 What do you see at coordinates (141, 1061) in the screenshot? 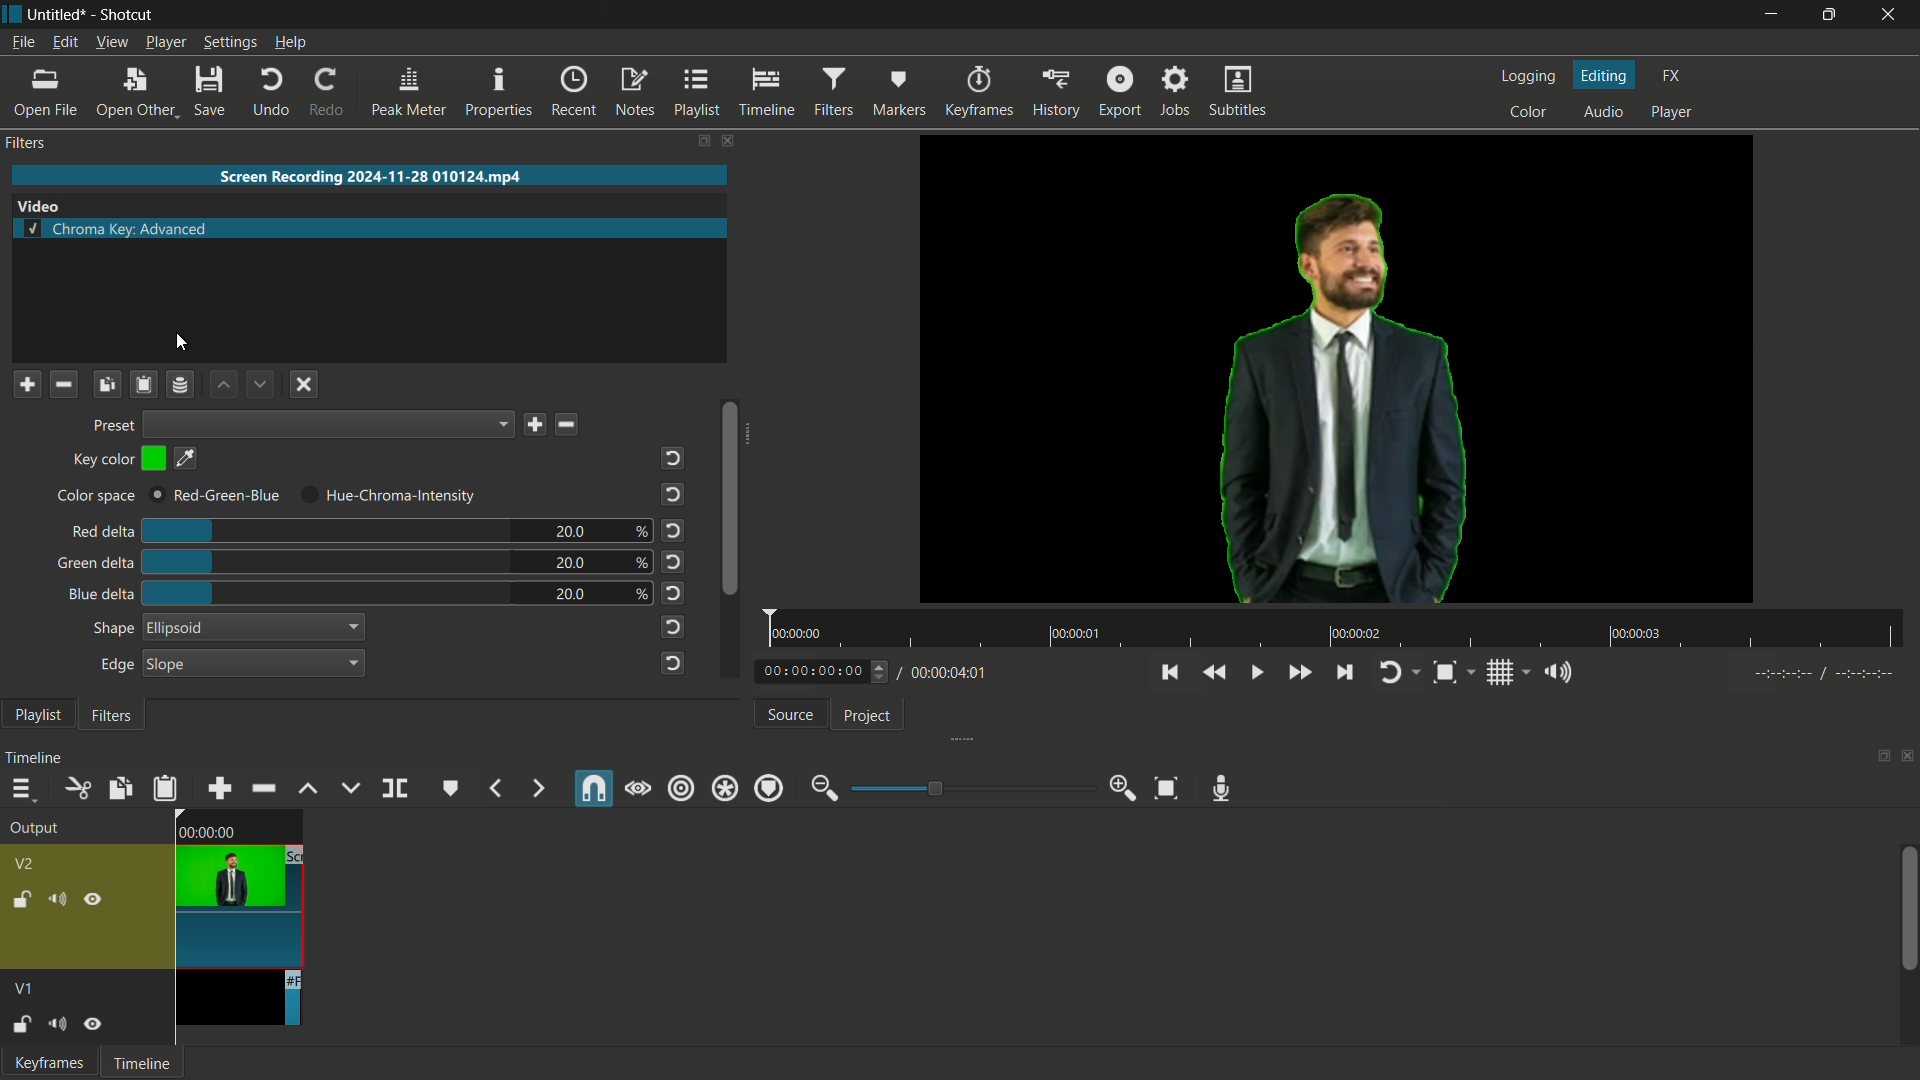
I see `Timeline` at bounding box center [141, 1061].